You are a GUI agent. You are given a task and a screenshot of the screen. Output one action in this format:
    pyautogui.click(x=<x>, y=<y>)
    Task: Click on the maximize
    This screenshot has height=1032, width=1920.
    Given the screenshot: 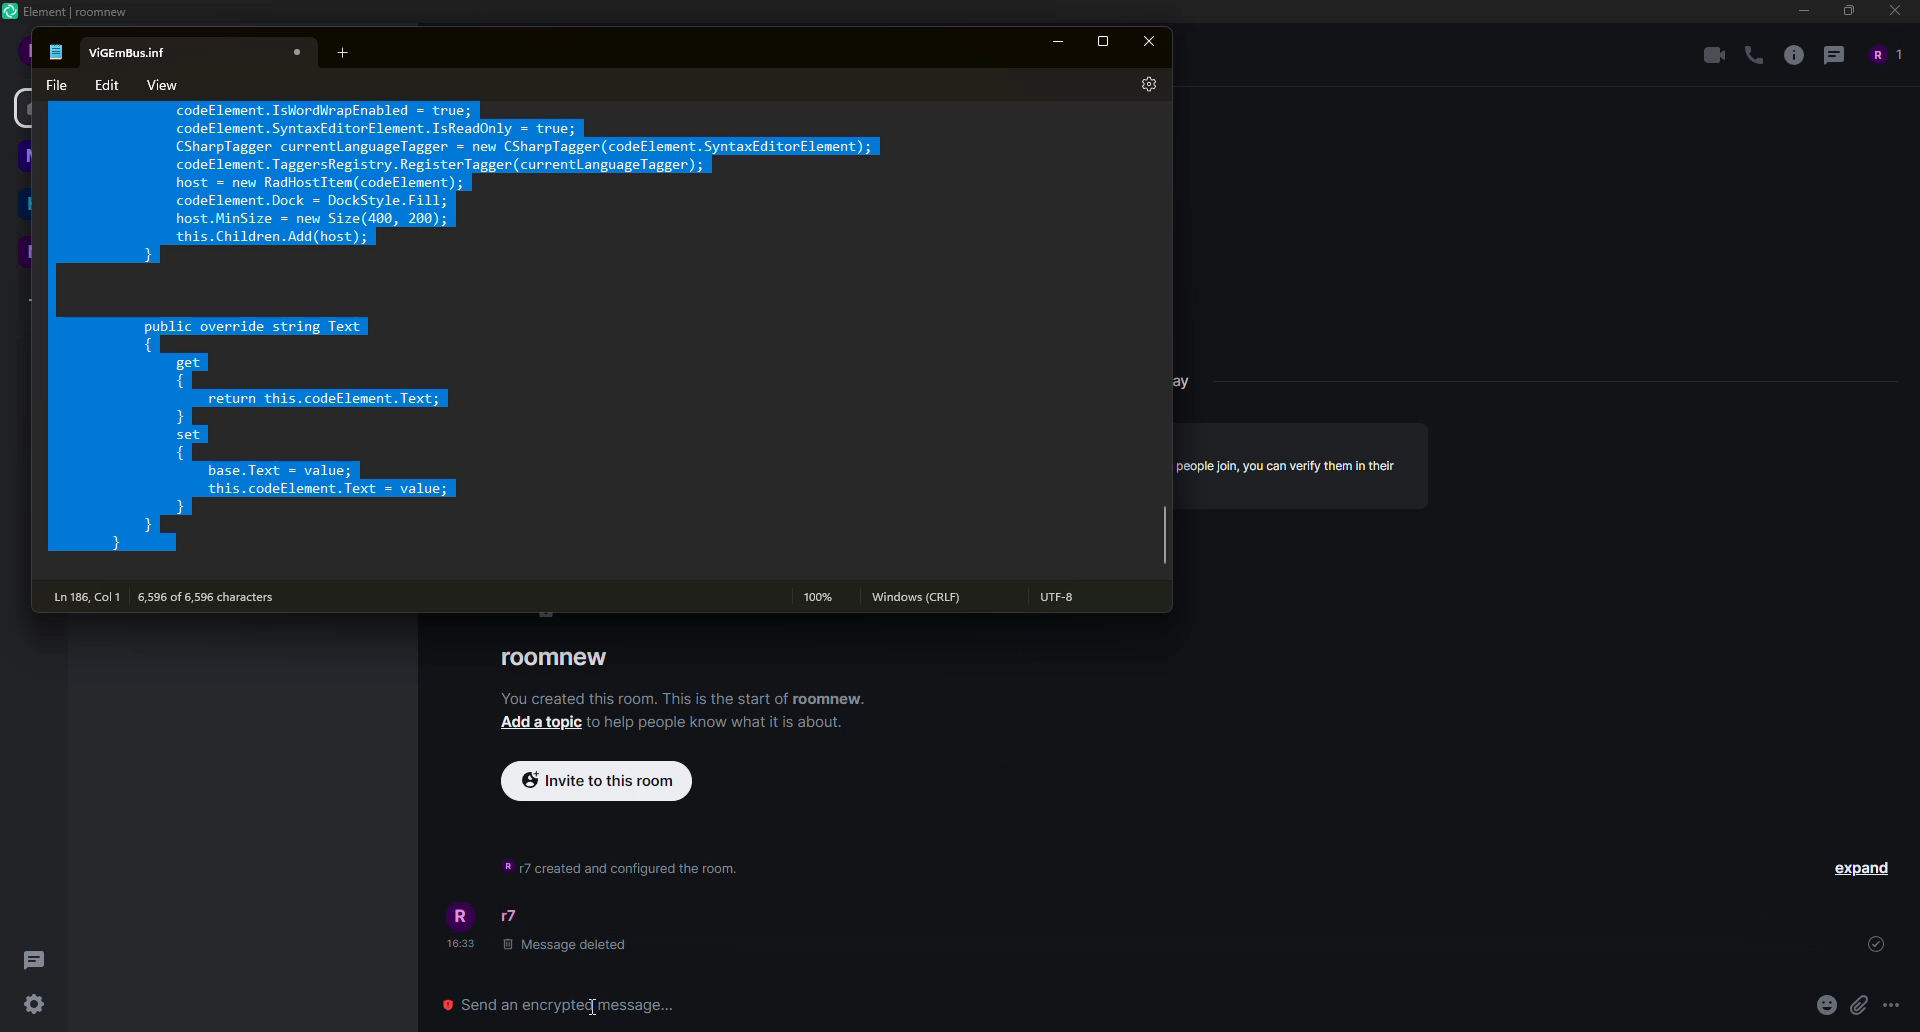 What is the action you would take?
    pyautogui.click(x=1846, y=11)
    